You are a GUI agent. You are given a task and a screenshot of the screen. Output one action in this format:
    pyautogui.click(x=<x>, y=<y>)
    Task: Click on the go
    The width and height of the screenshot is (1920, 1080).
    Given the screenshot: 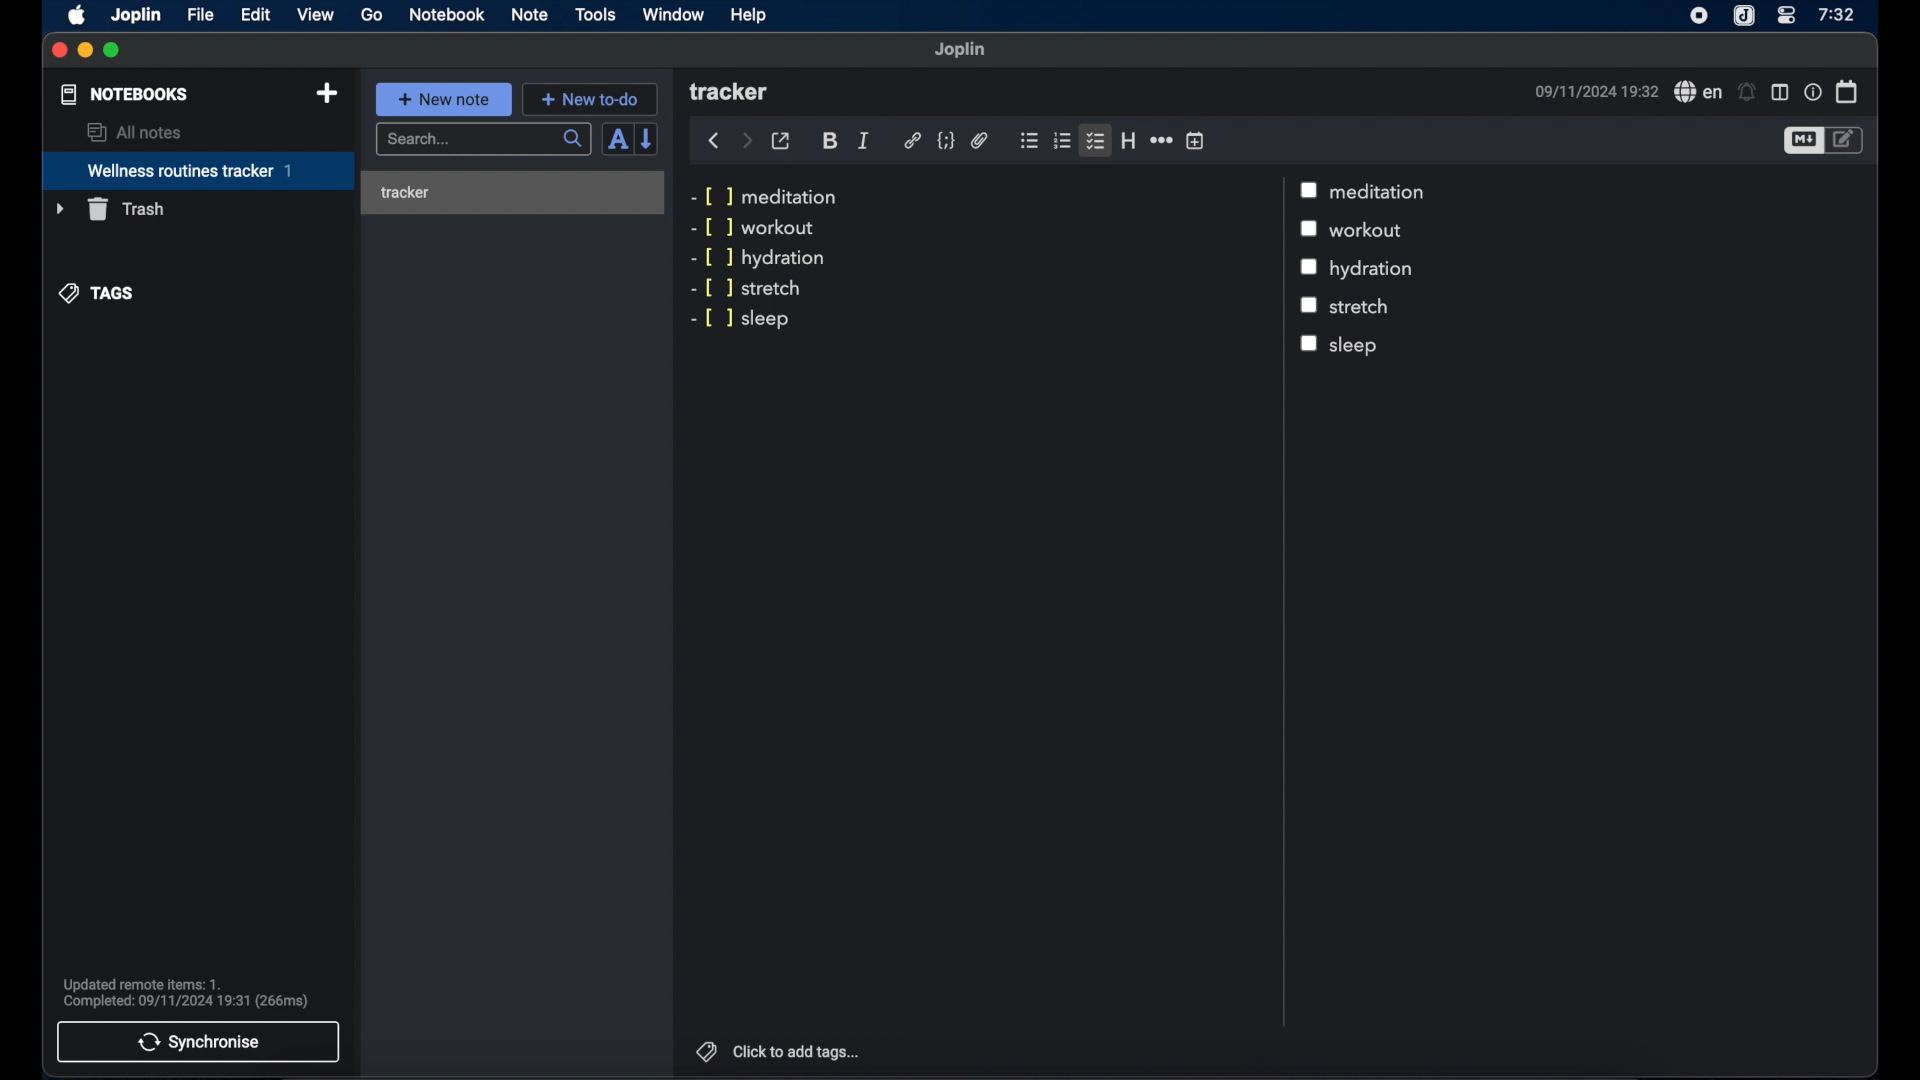 What is the action you would take?
    pyautogui.click(x=372, y=14)
    